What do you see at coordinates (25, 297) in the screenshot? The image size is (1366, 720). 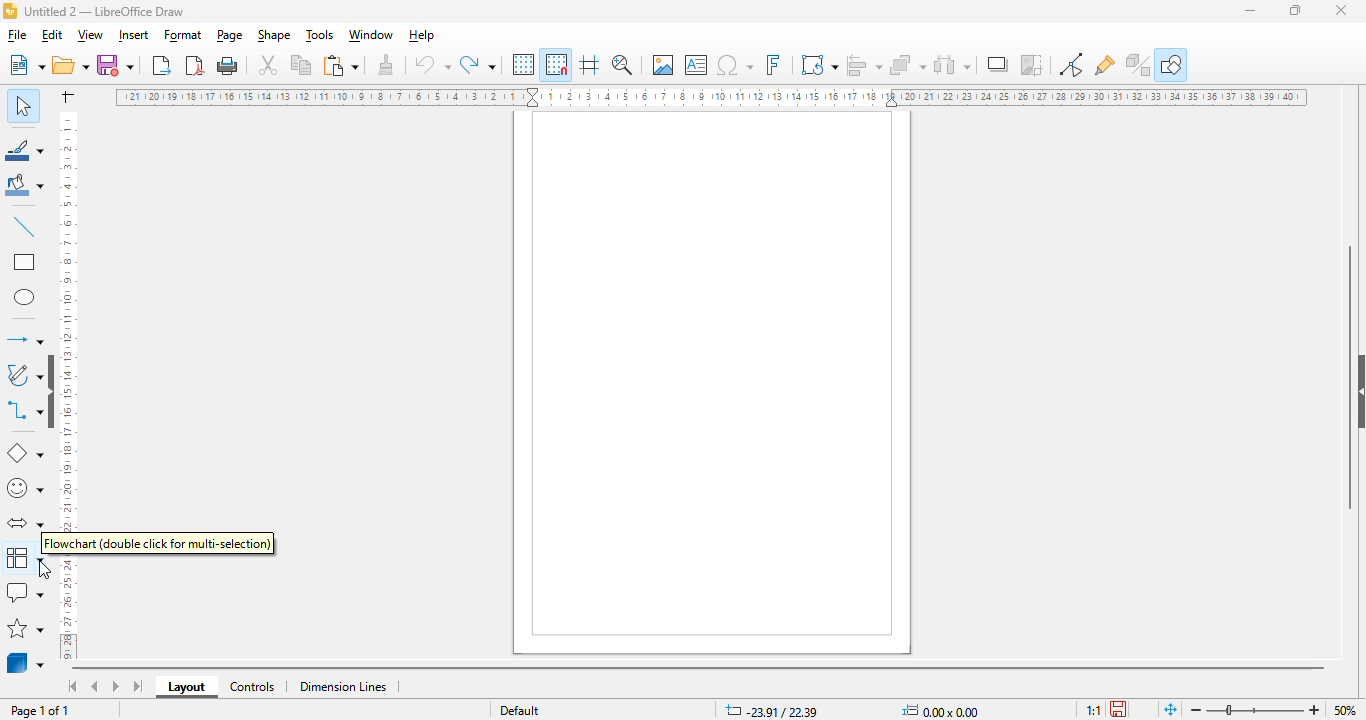 I see `ellipse` at bounding box center [25, 297].